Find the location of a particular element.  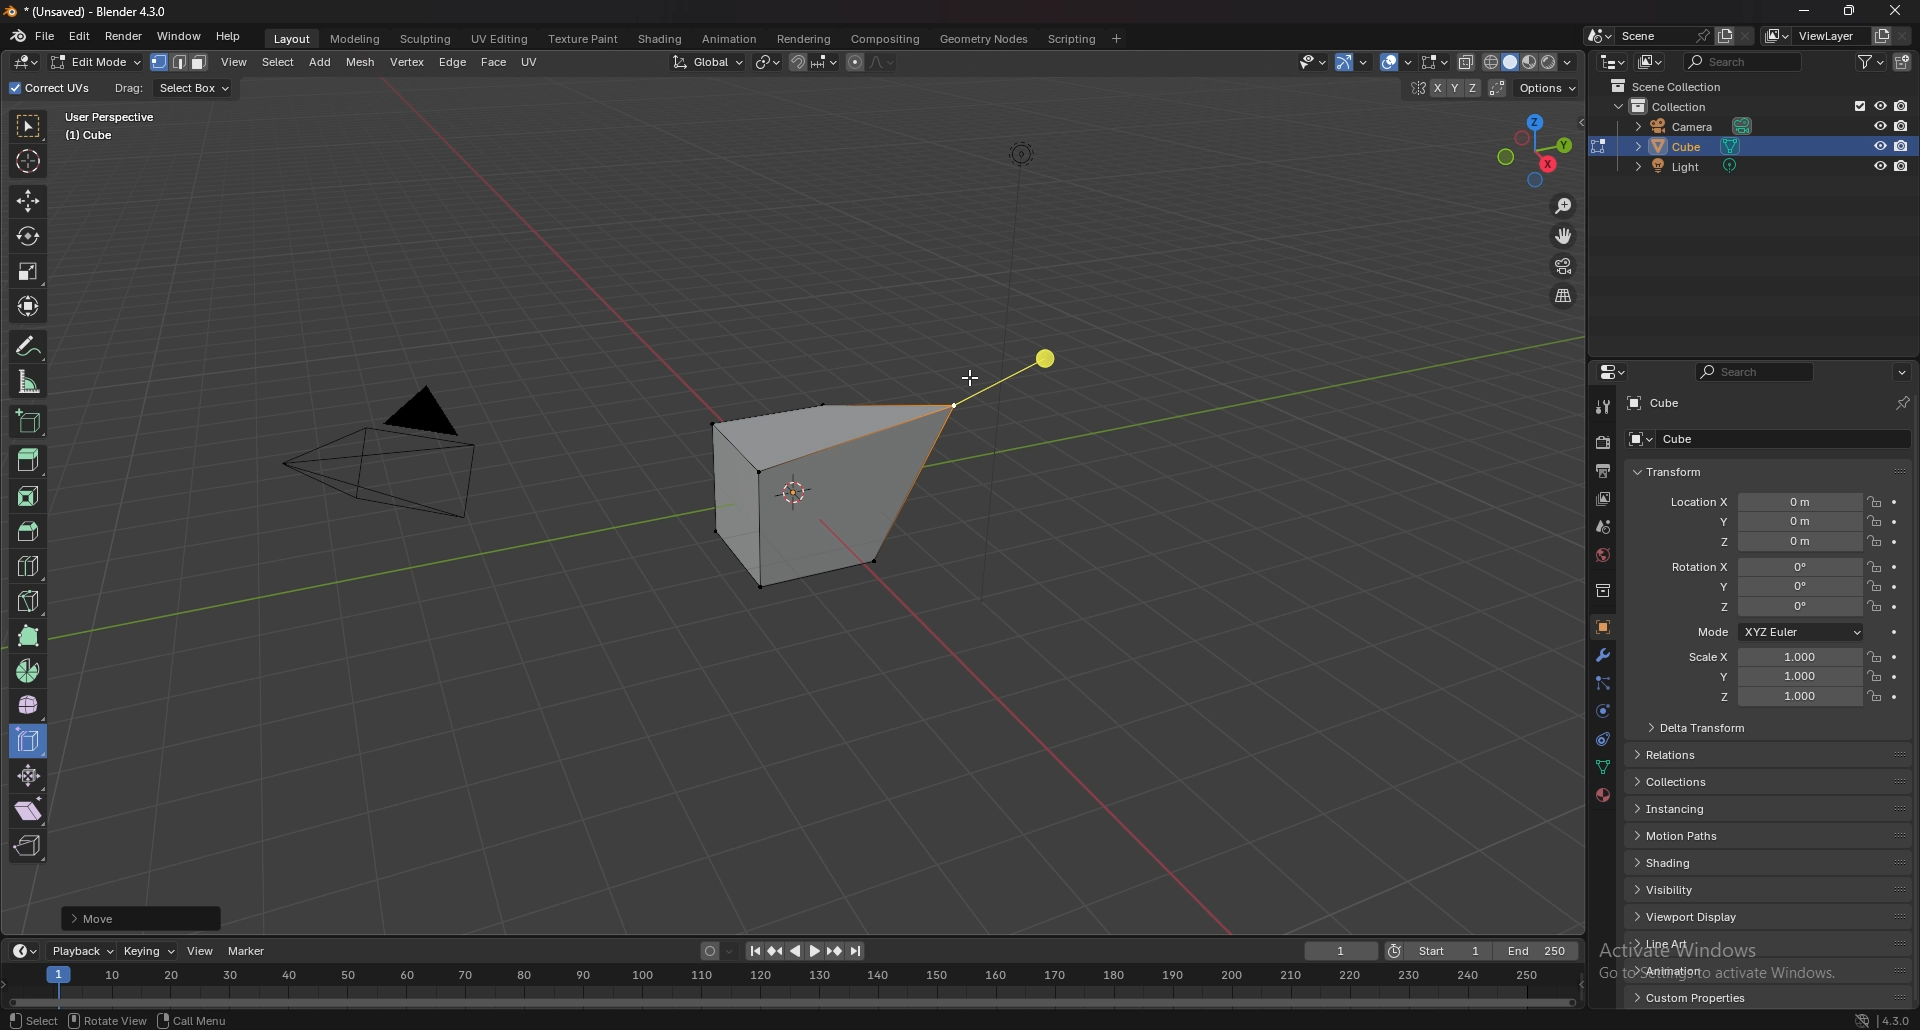

hide in viewport is located at coordinates (1411, 110).